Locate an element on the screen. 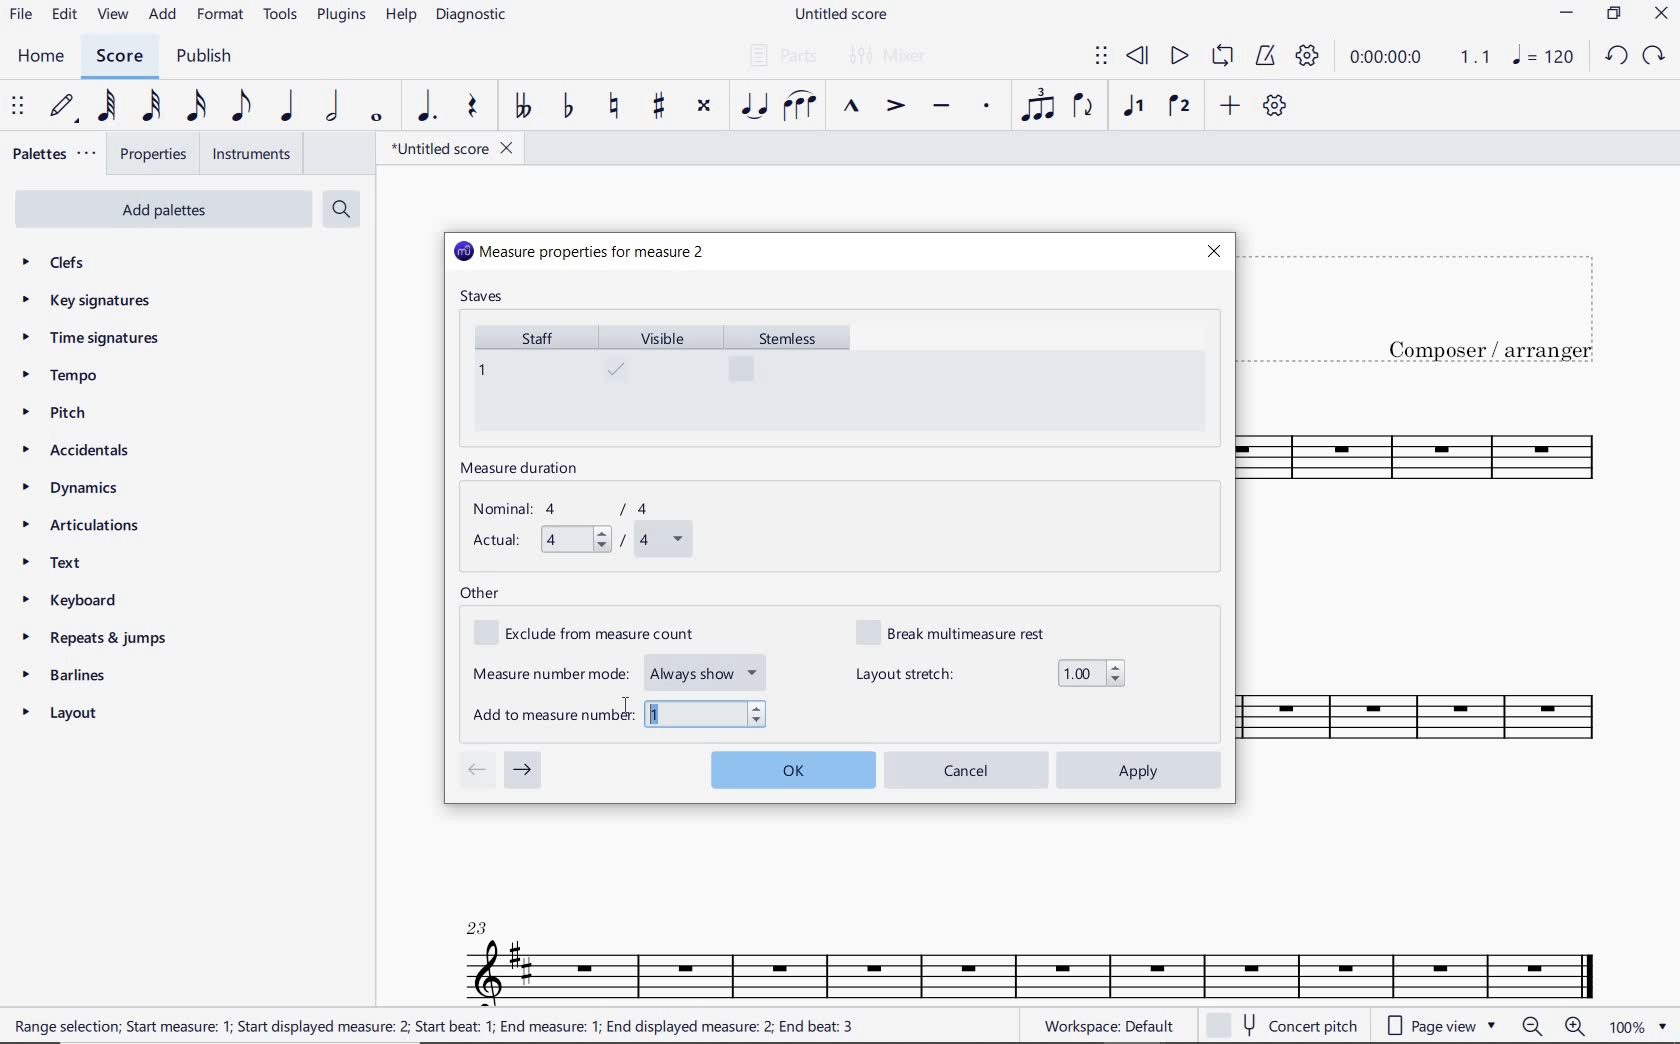  TEXT is located at coordinates (57, 565).